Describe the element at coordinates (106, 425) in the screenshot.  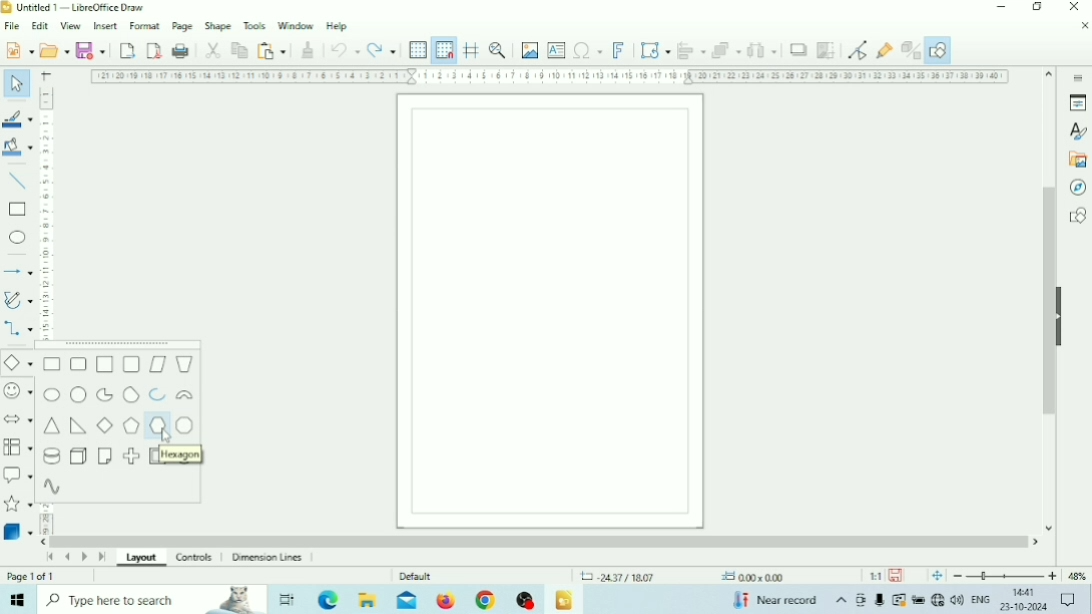
I see `Diamond` at that location.